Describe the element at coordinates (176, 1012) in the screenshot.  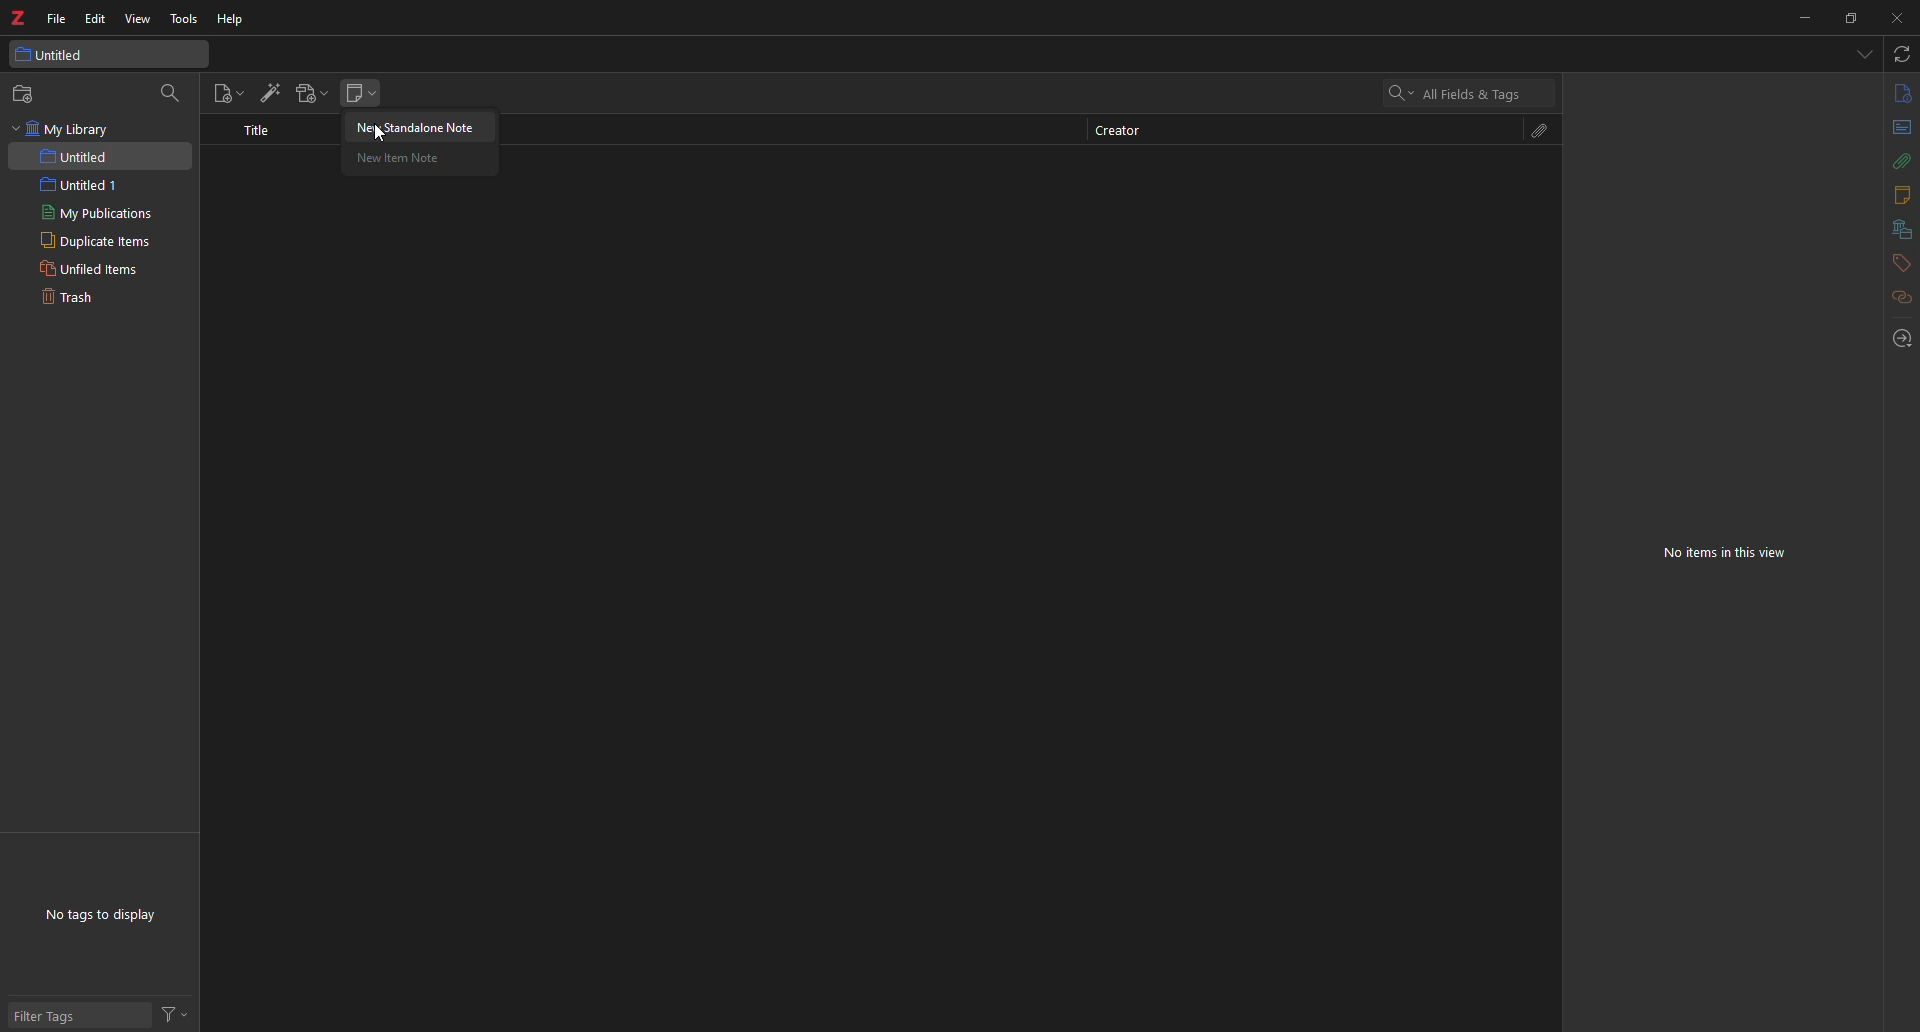
I see `actions` at that location.